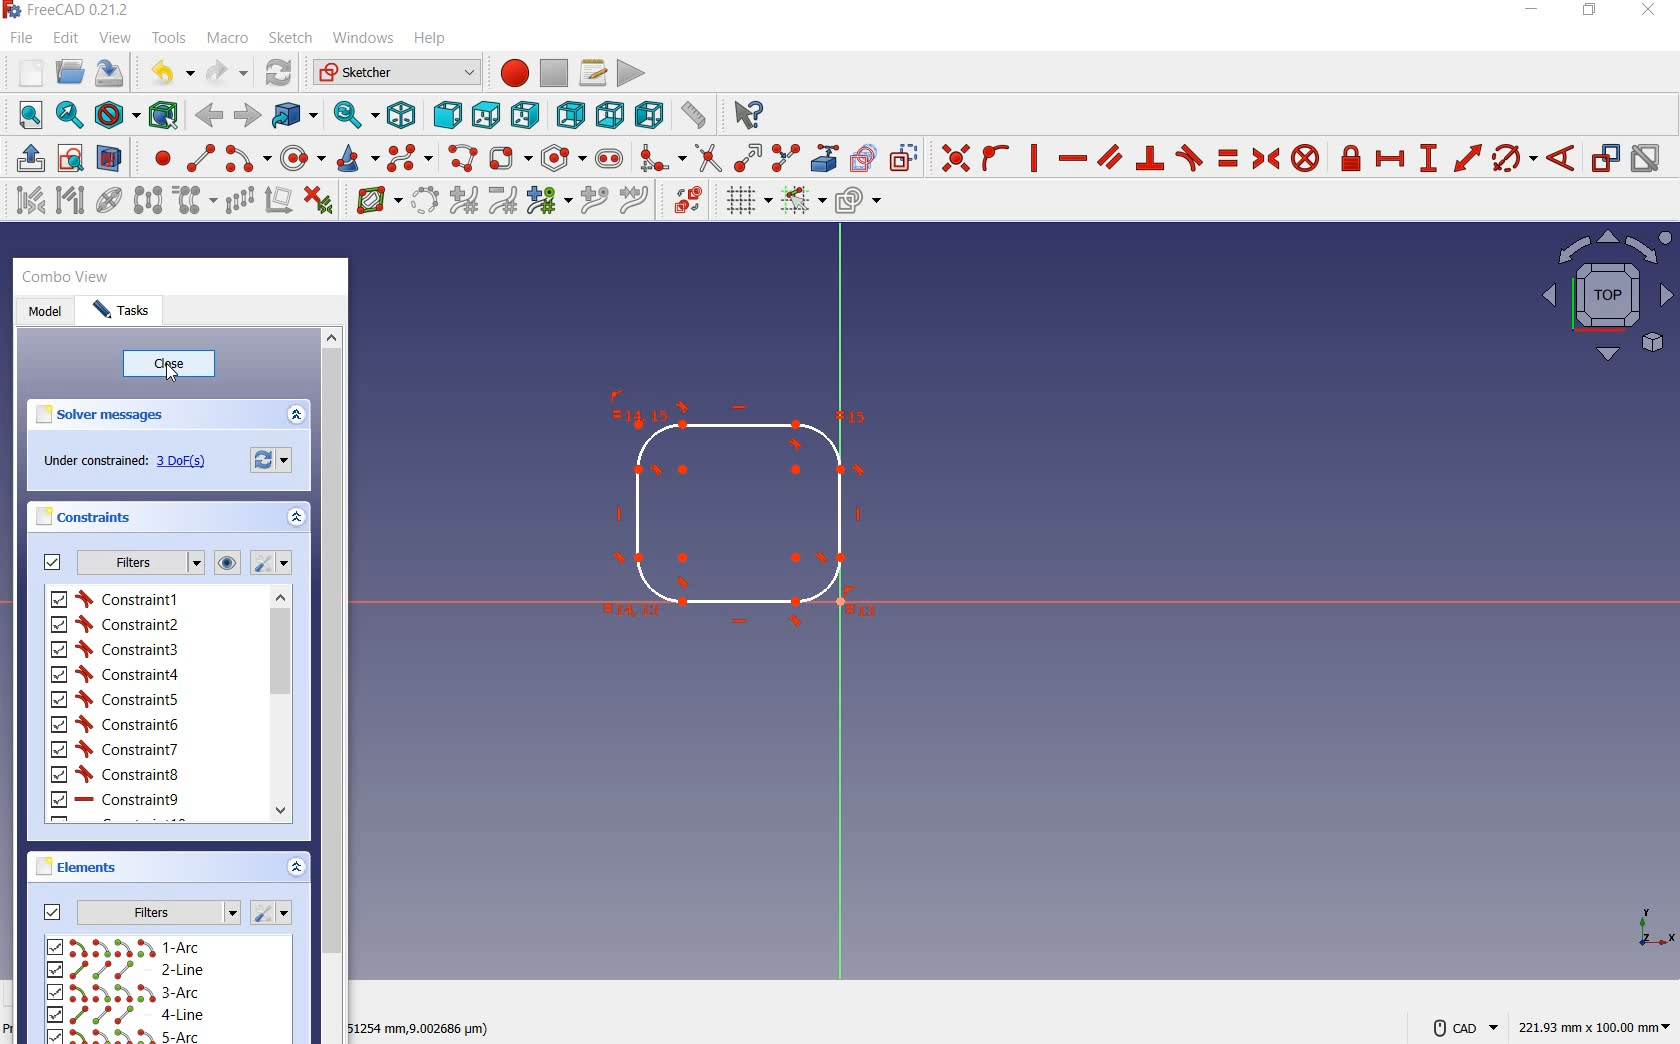  What do you see at coordinates (1267, 160) in the screenshot?
I see `constrain symmetrical` at bounding box center [1267, 160].